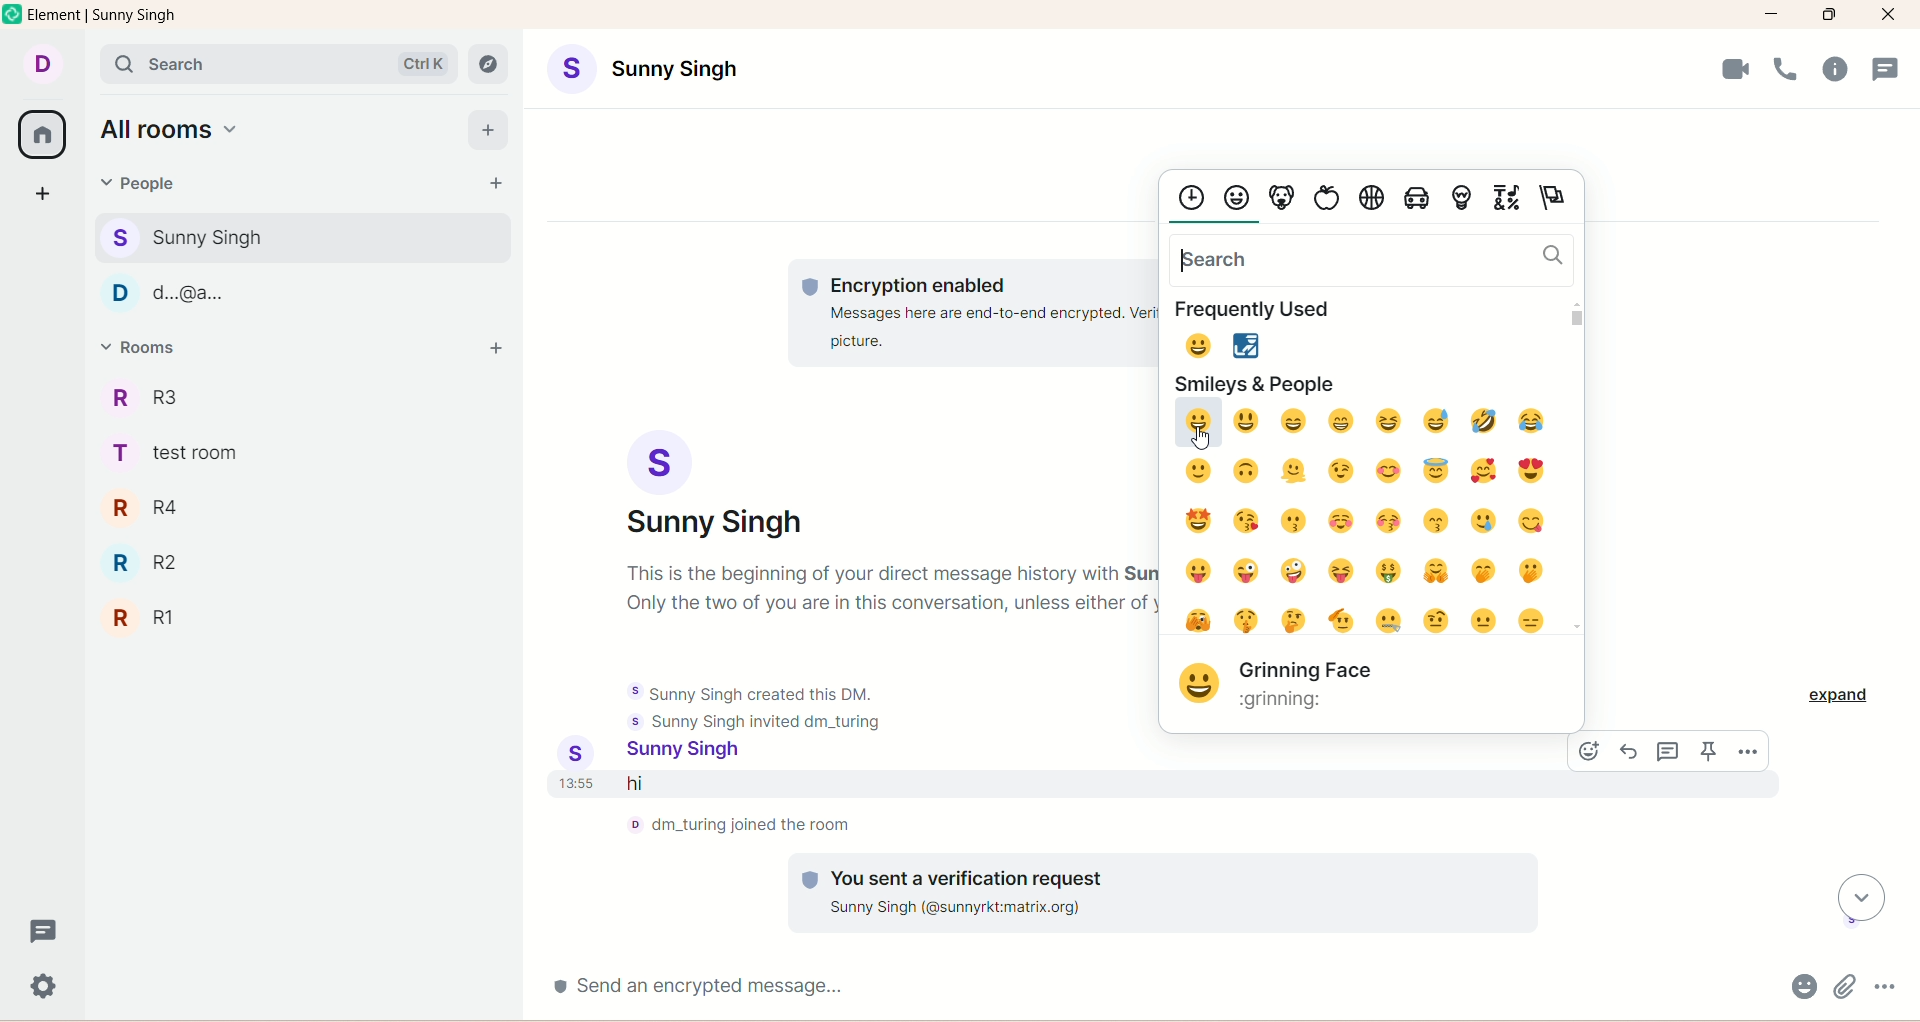 The height and width of the screenshot is (1022, 1920). Describe the element at coordinates (1283, 200) in the screenshot. I see `Animals and nature` at that location.